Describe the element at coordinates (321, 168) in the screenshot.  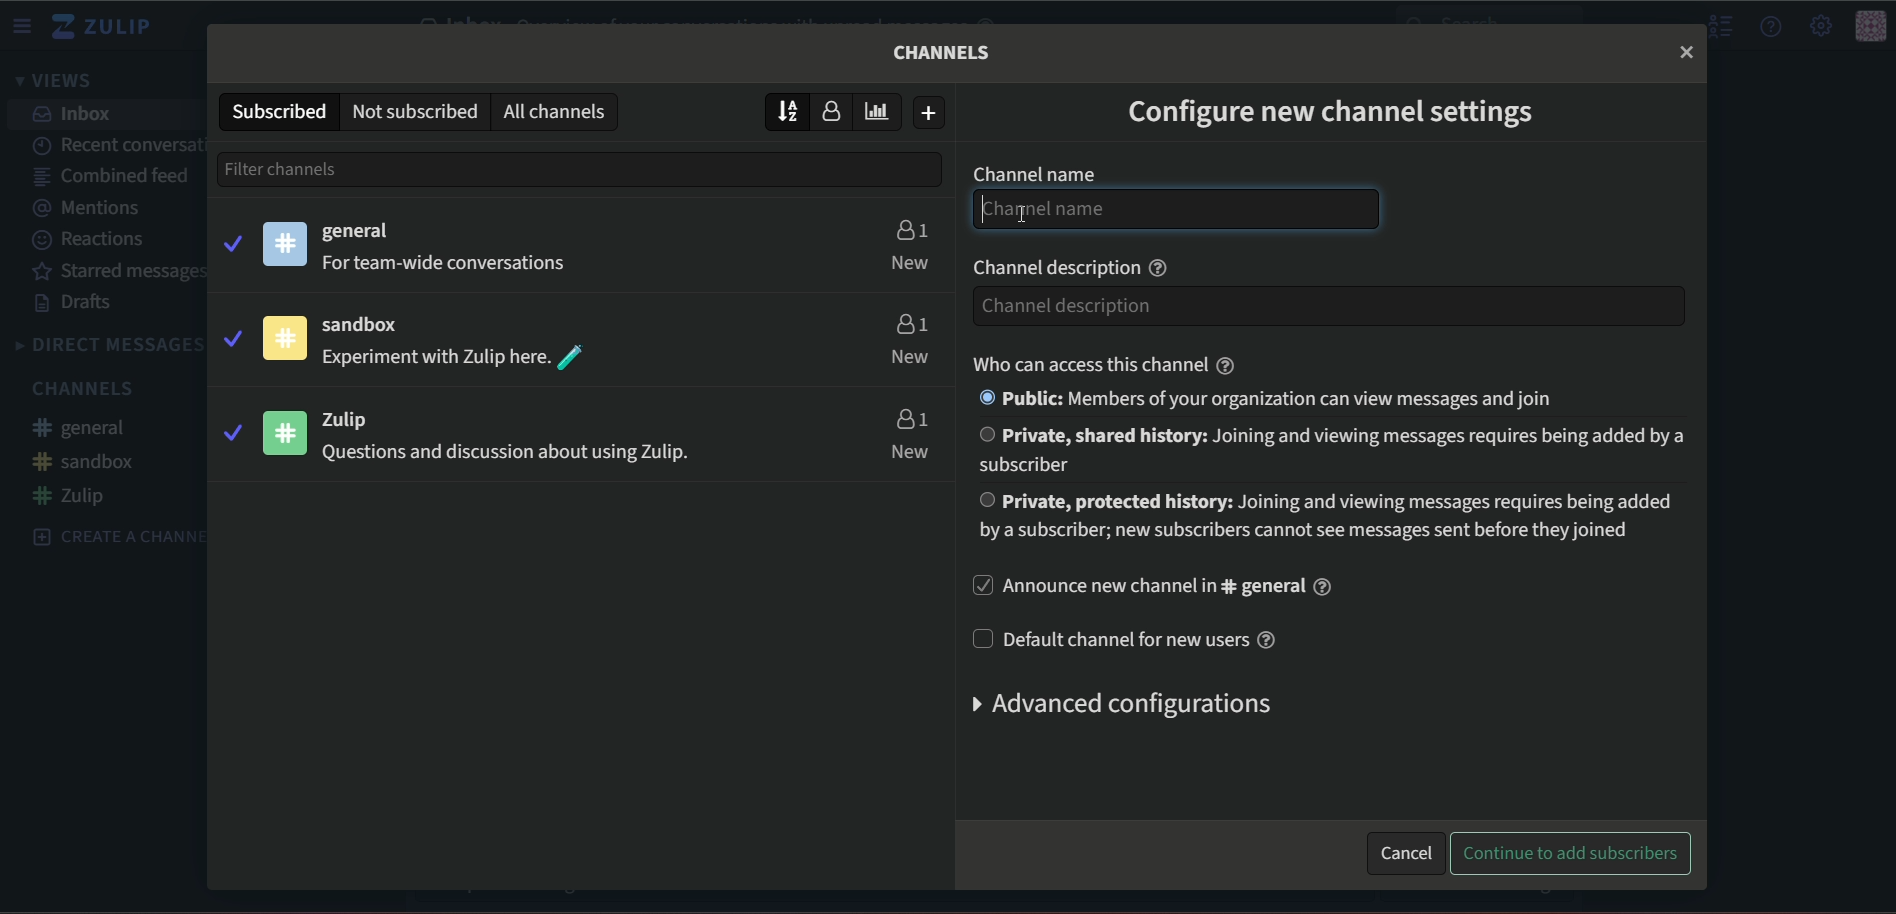
I see `filter` at that location.